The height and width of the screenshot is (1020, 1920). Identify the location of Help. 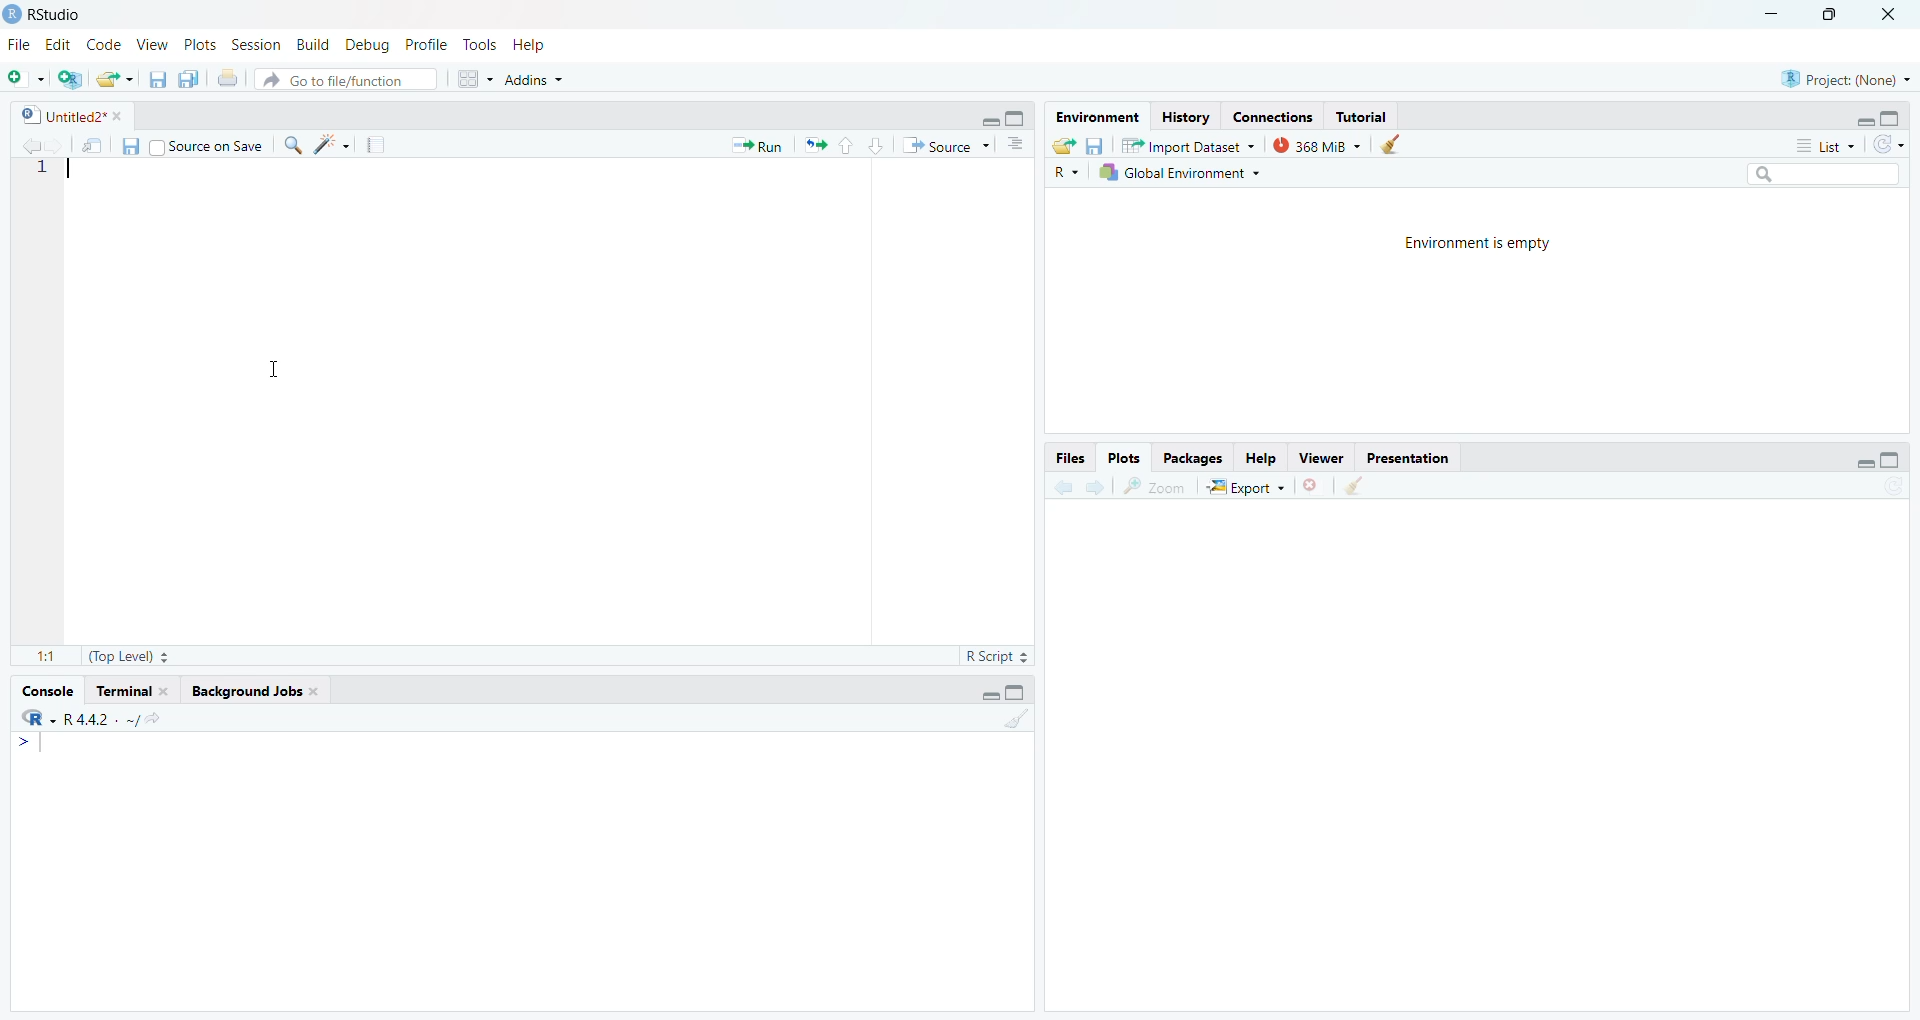
(537, 44).